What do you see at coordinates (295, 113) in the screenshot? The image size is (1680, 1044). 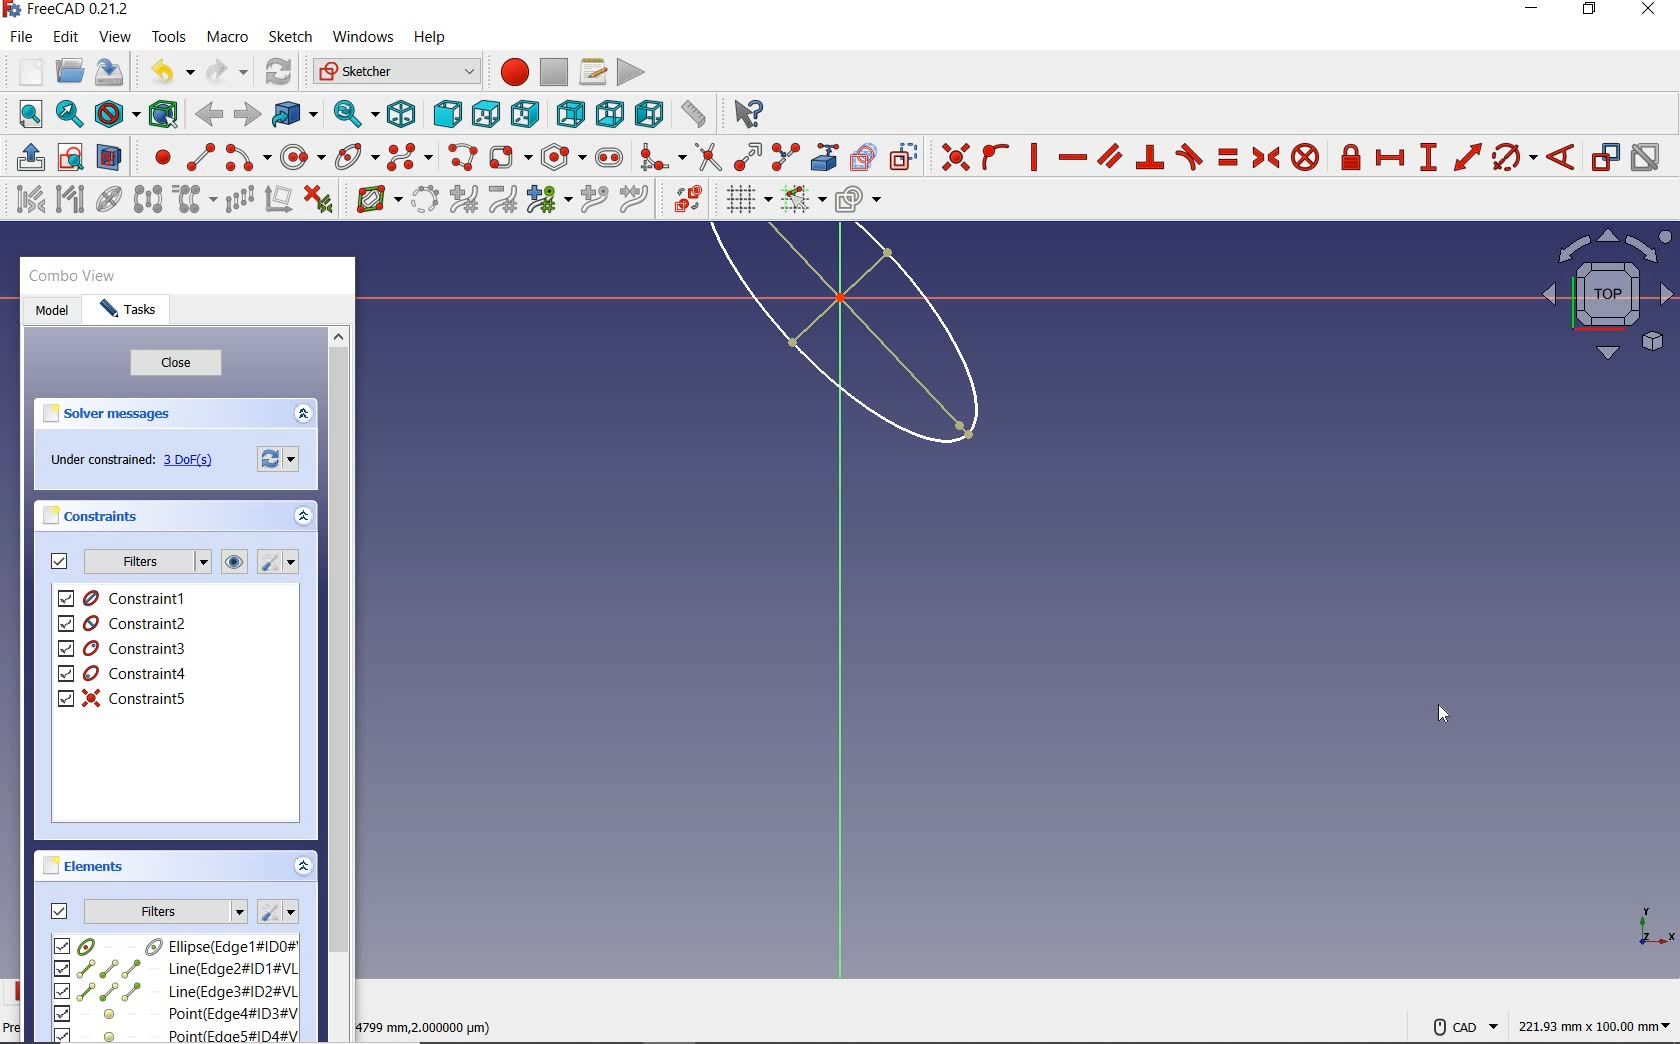 I see `go to linked object` at bounding box center [295, 113].